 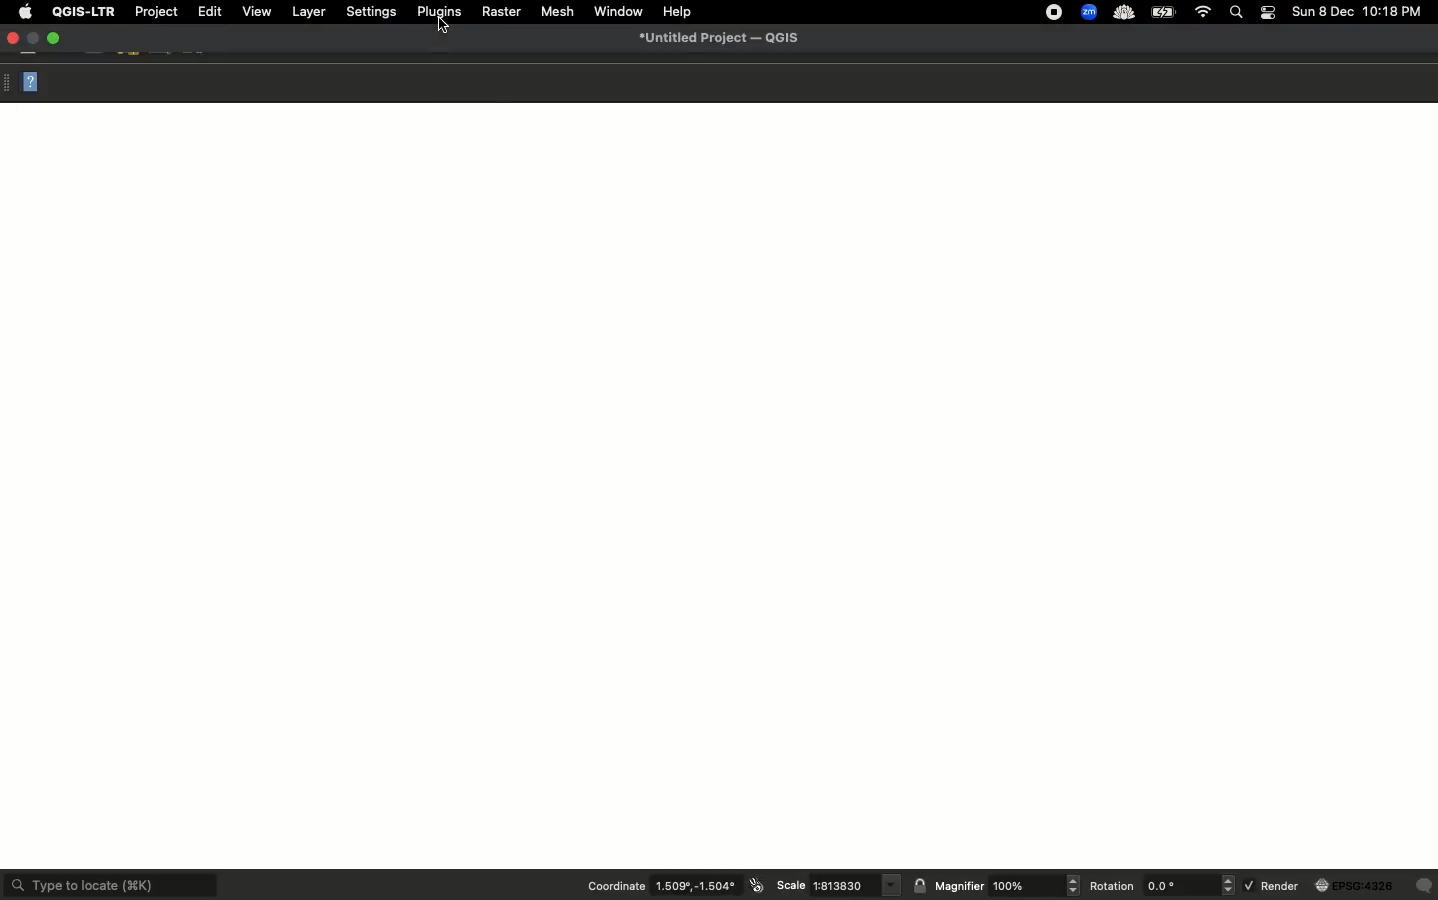 I want to click on Extensions, so click(x=1108, y=12).